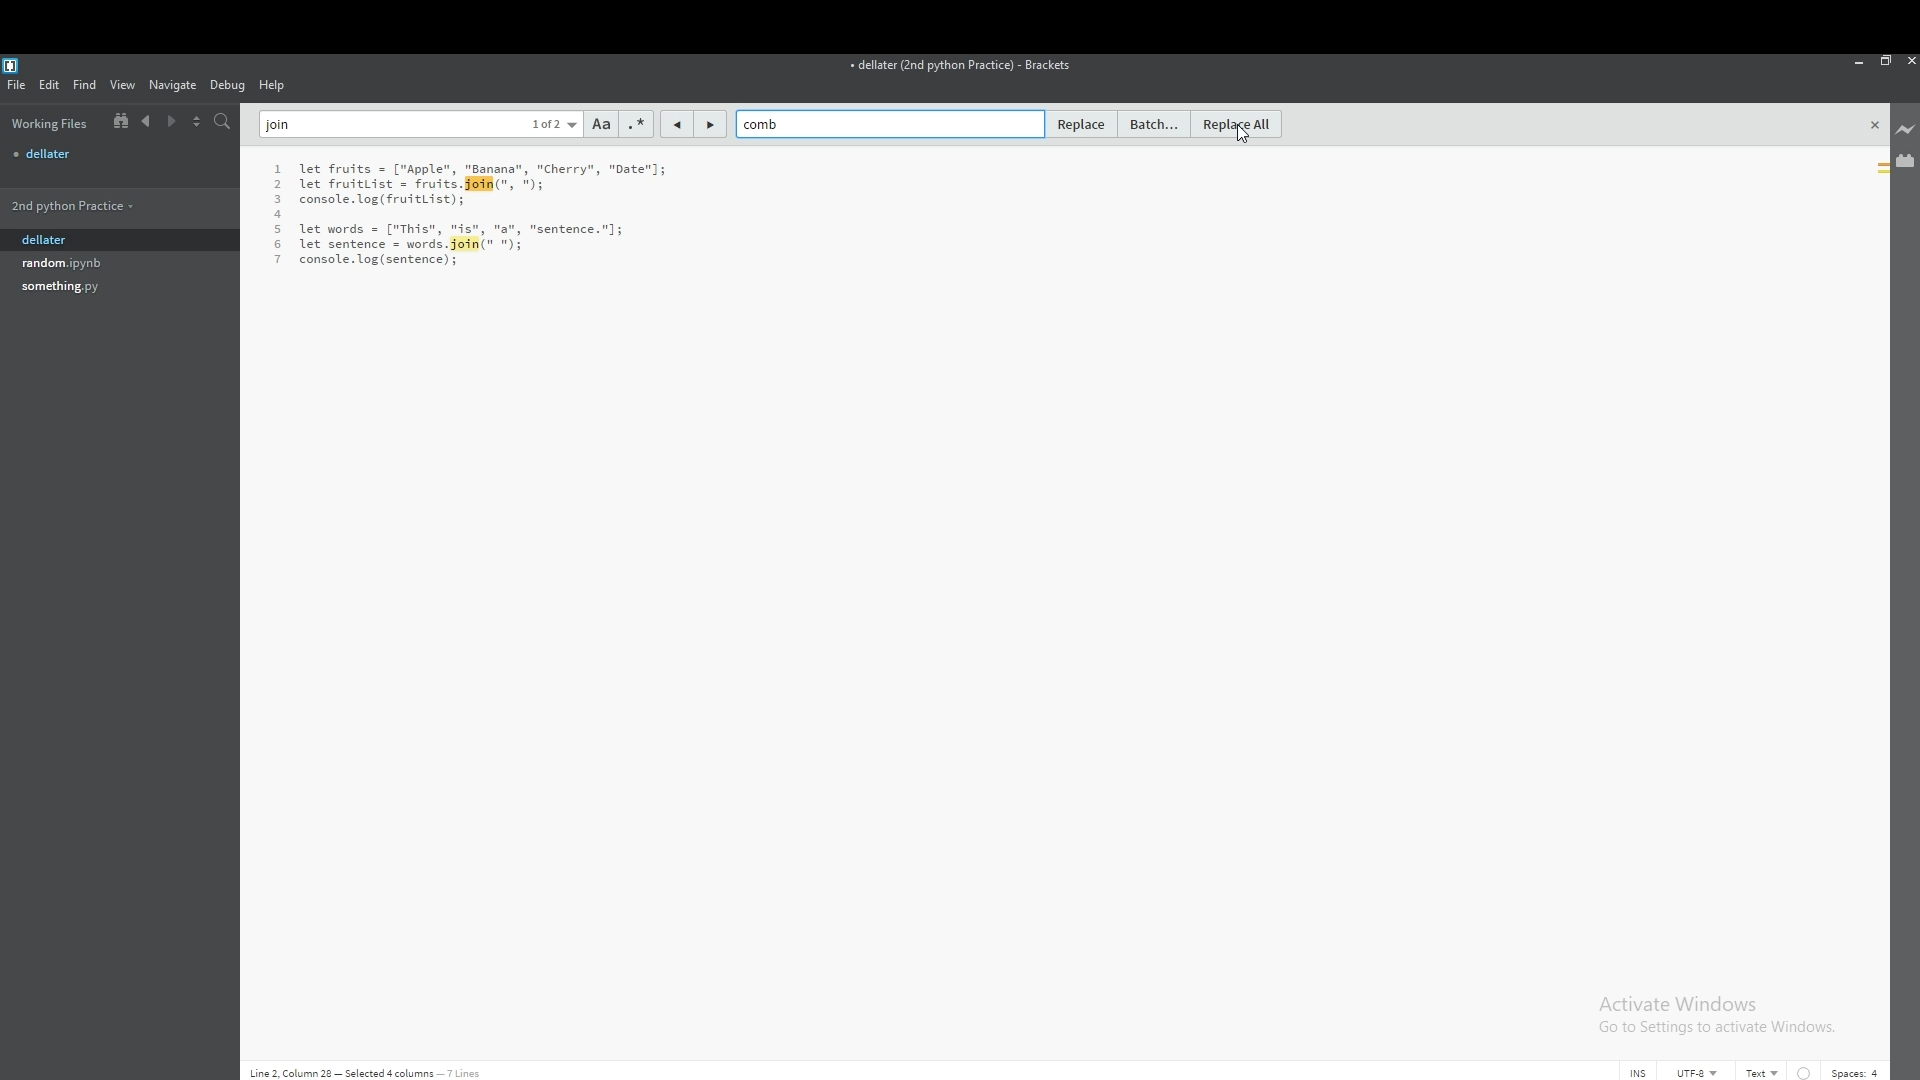 This screenshot has width=1920, height=1080. I want to click on indent, so click(1804, 1072).